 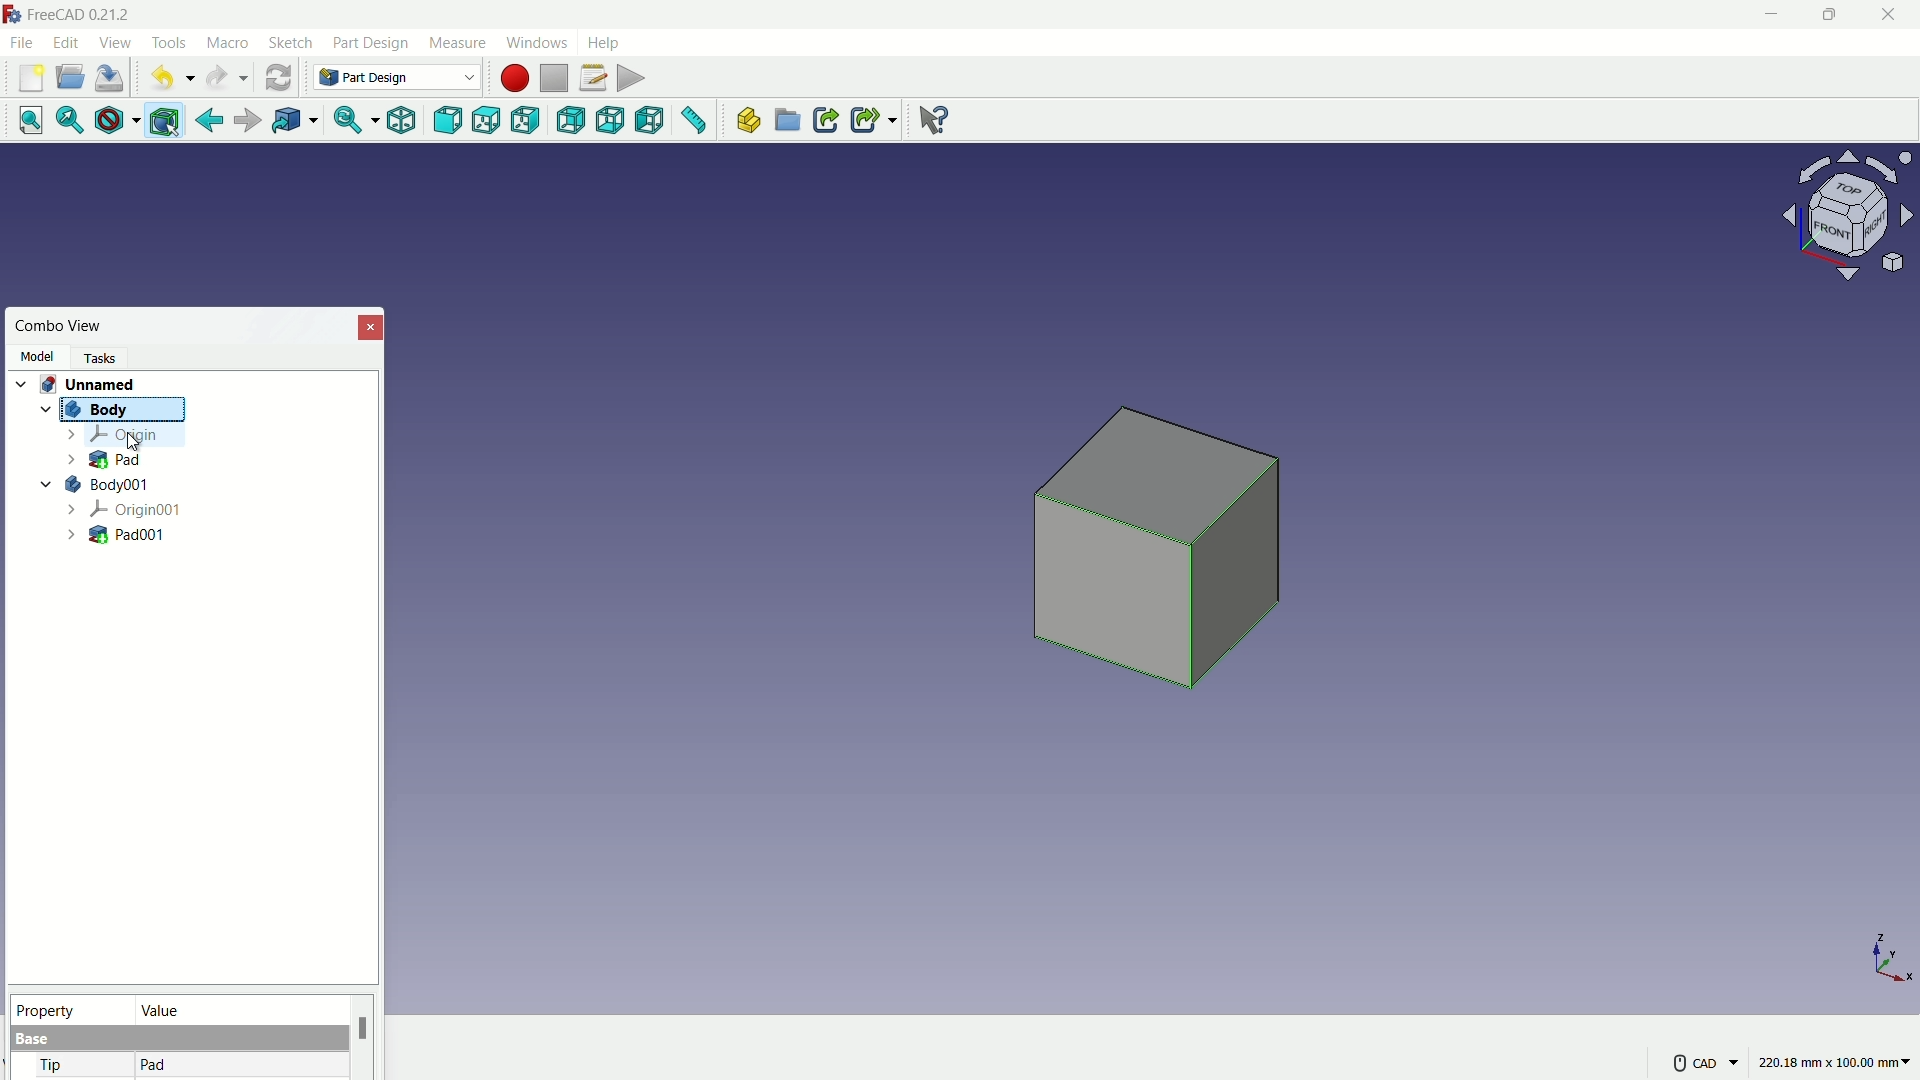 I want to click on go to linked object, so click(x=293, y=122).